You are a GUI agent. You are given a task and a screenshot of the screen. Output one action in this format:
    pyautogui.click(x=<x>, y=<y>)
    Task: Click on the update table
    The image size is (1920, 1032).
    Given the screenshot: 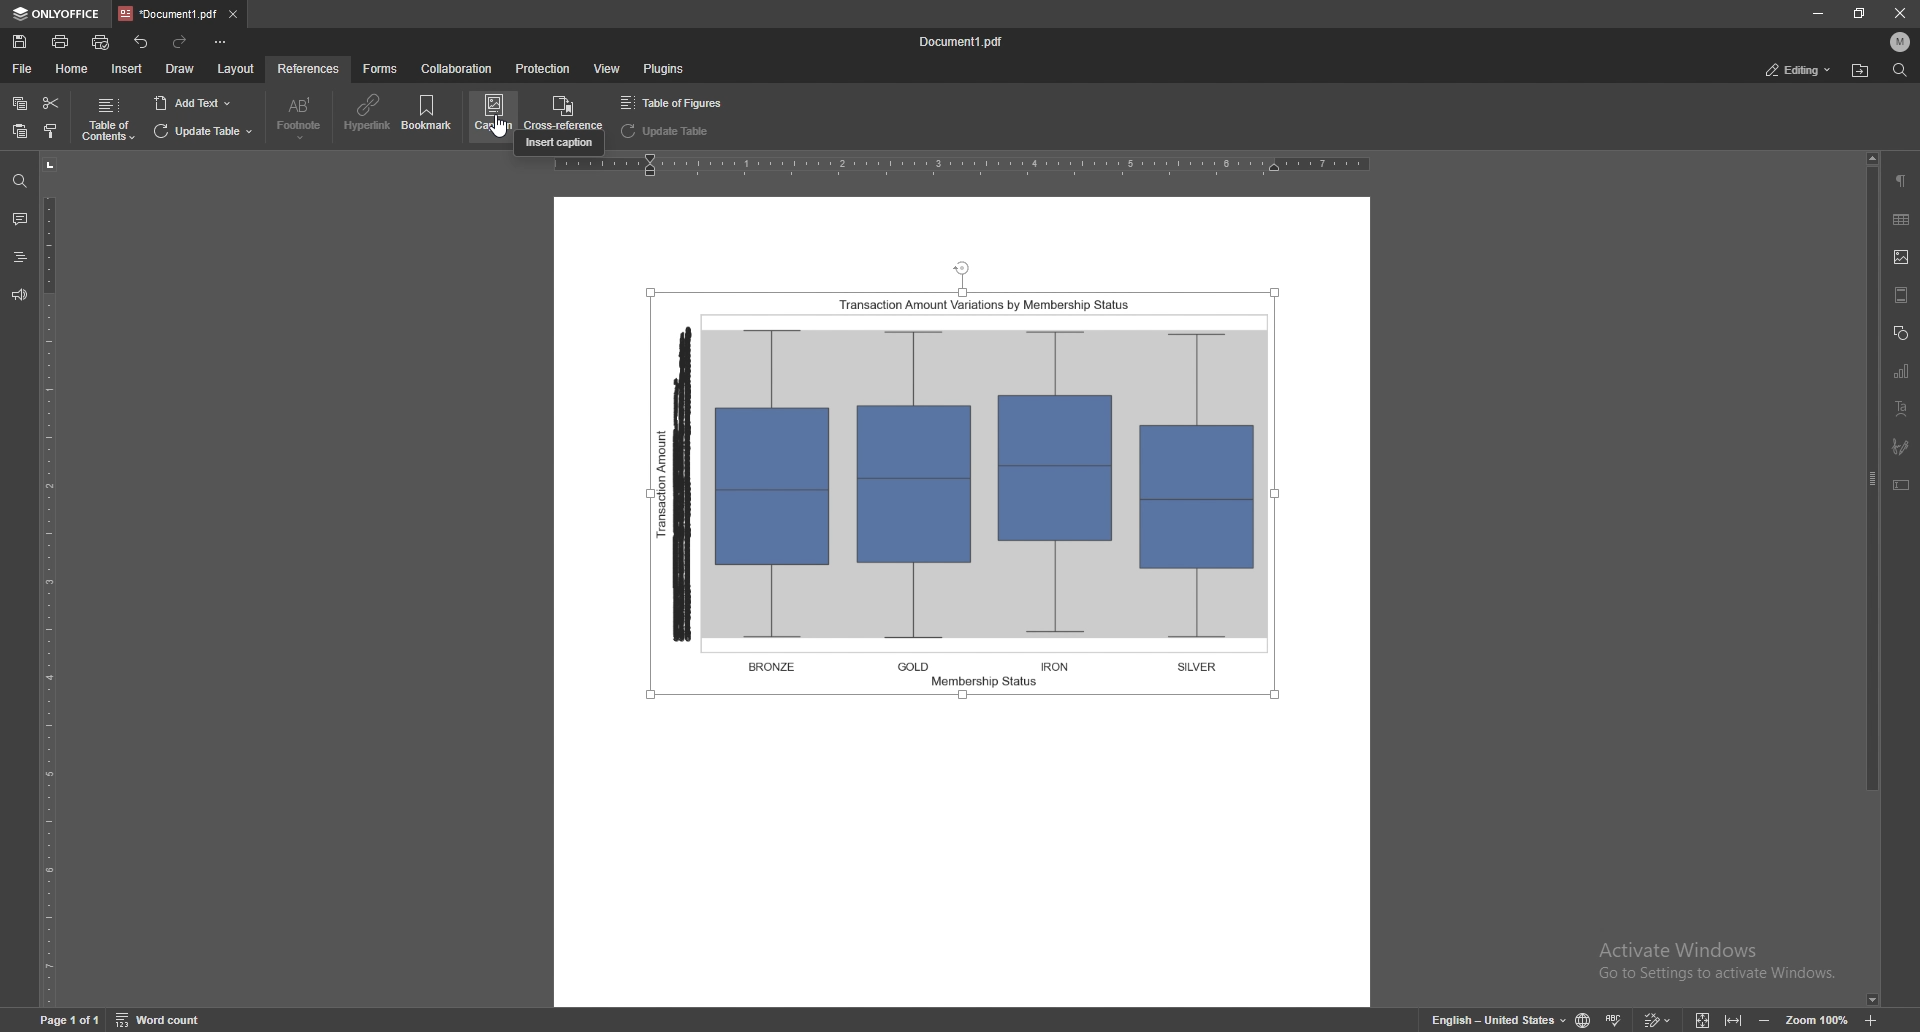 What is the action you would take?
    pyautogui.click(x=668, y=131)
    